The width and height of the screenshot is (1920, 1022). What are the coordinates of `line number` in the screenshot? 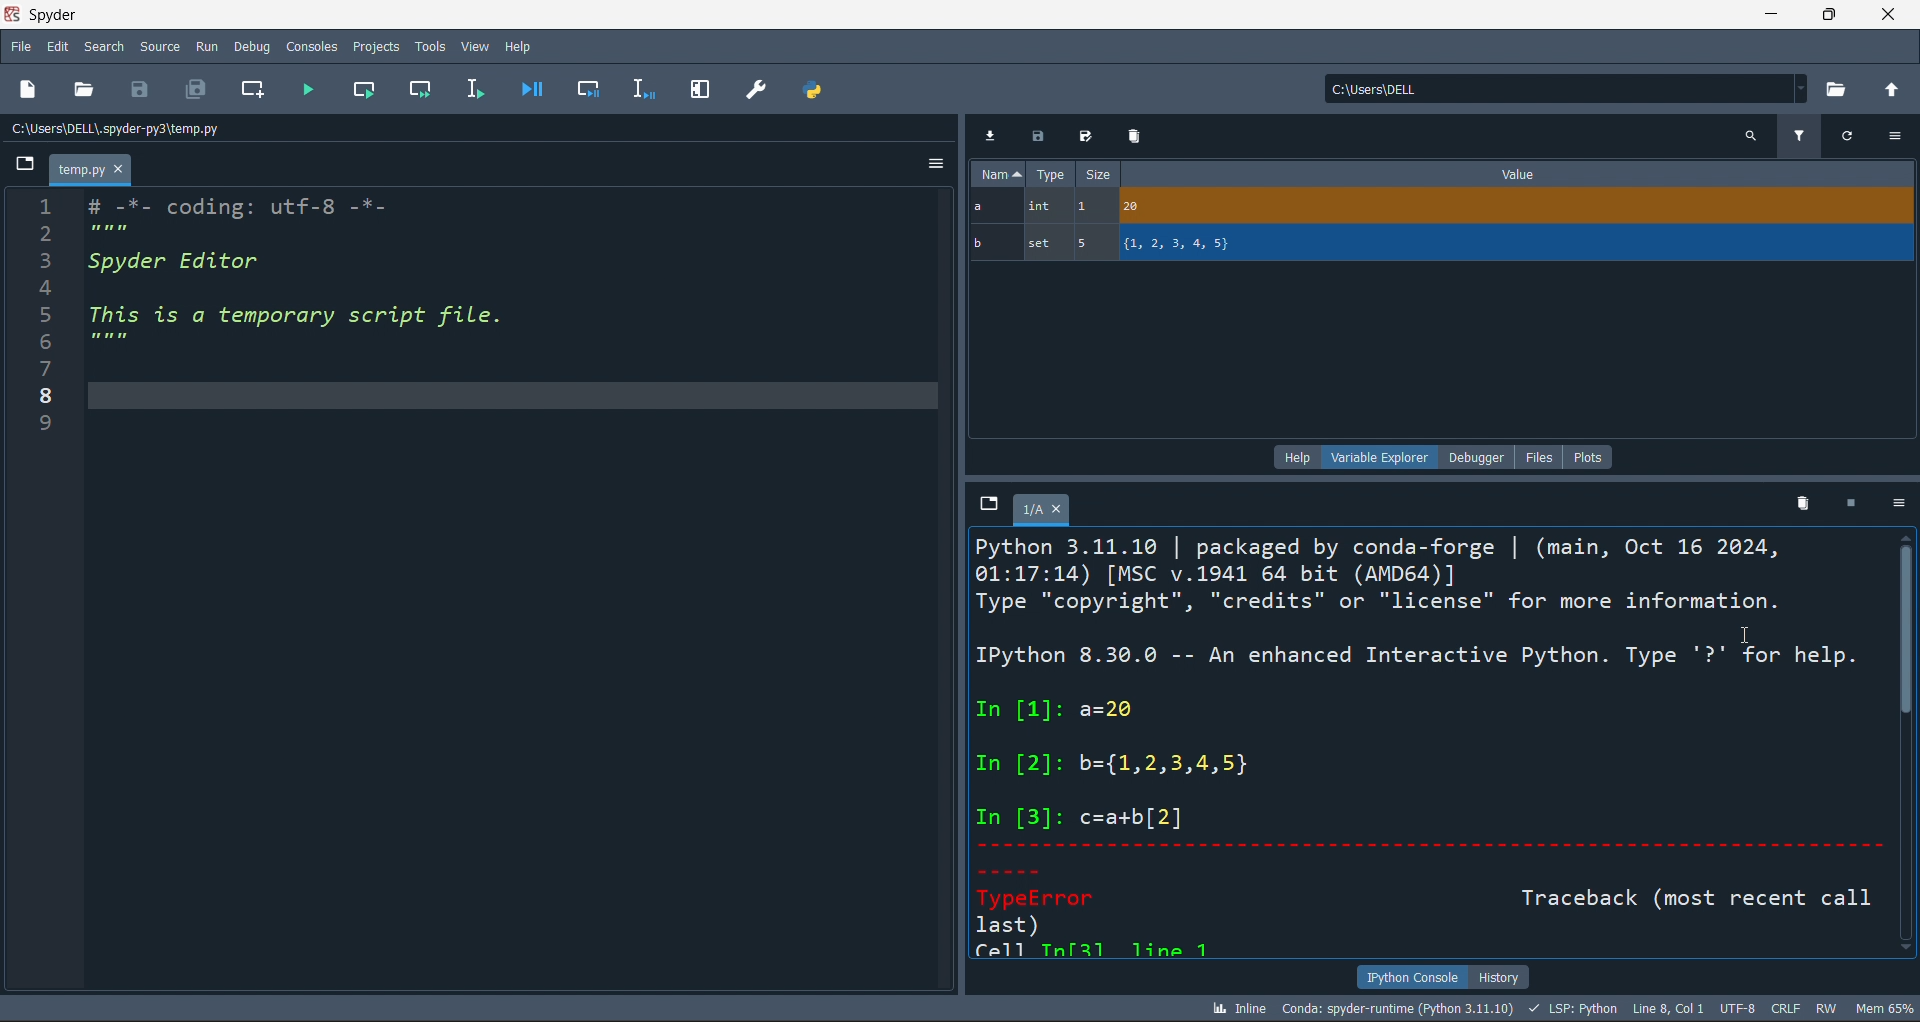 It's located at (36, 596).